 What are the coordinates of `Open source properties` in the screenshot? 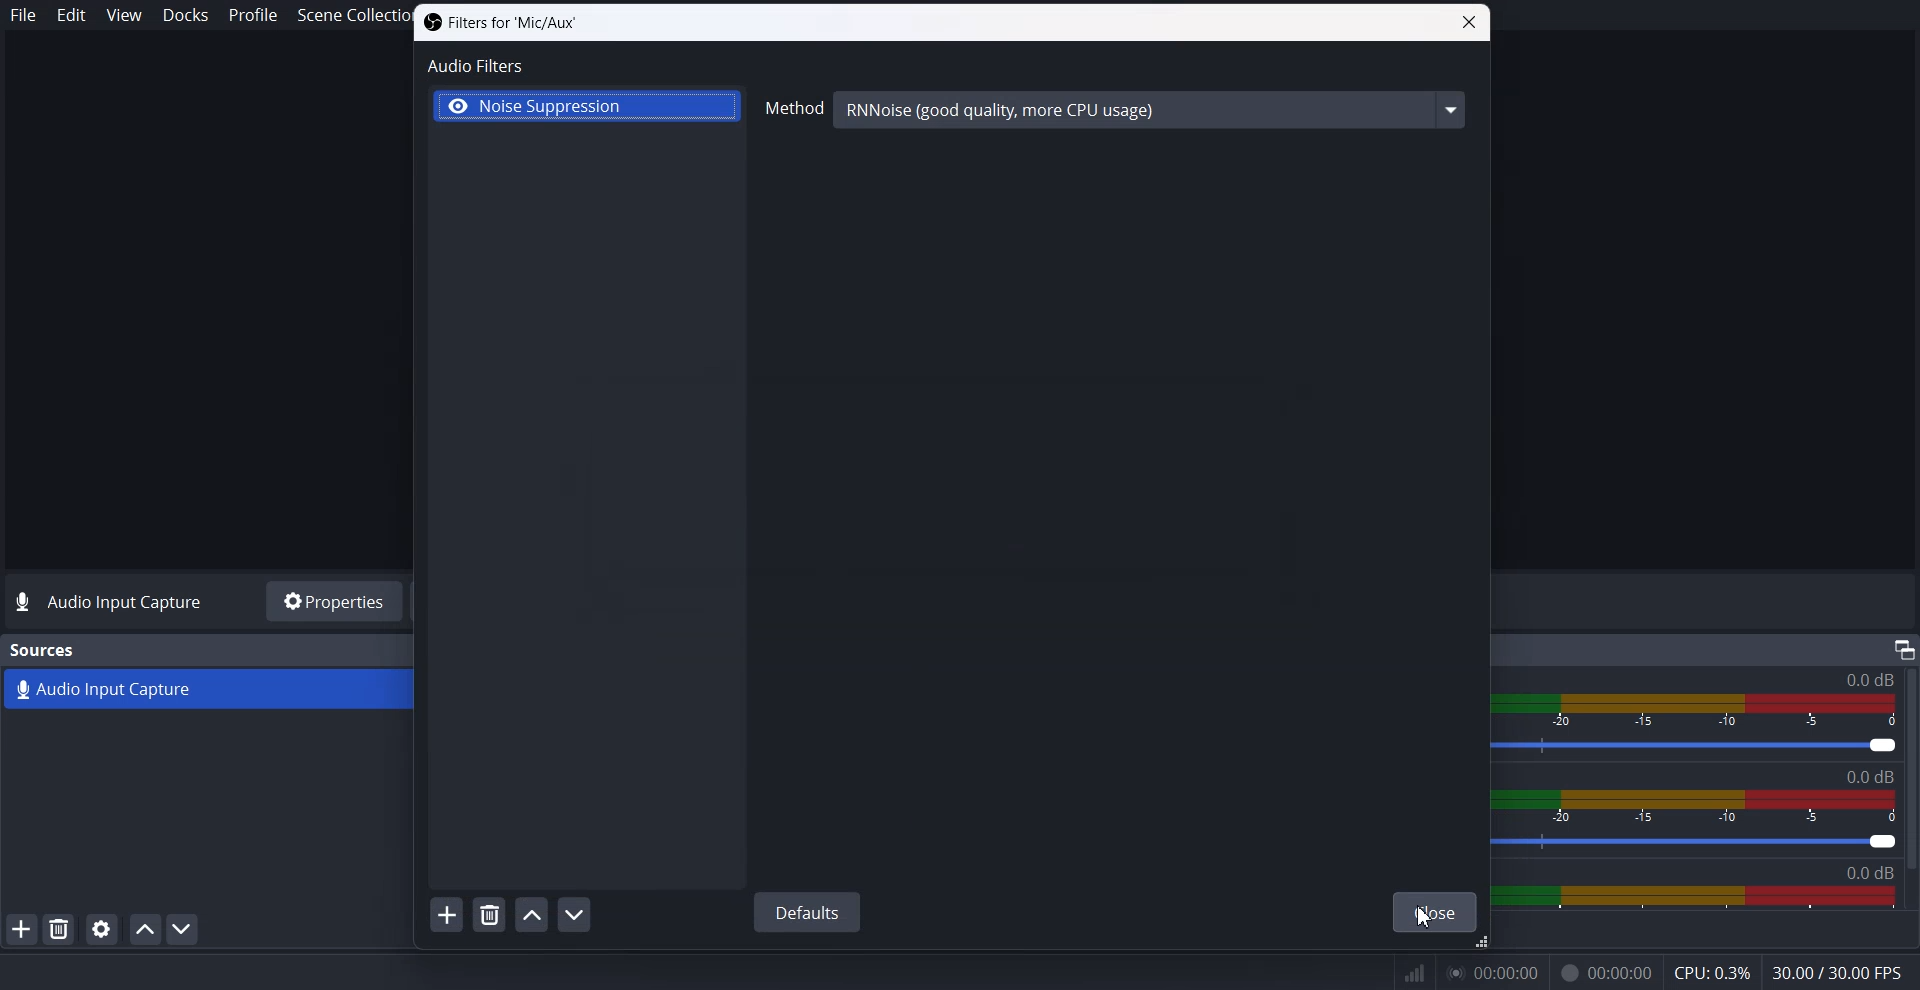 It's located at (100, 929).